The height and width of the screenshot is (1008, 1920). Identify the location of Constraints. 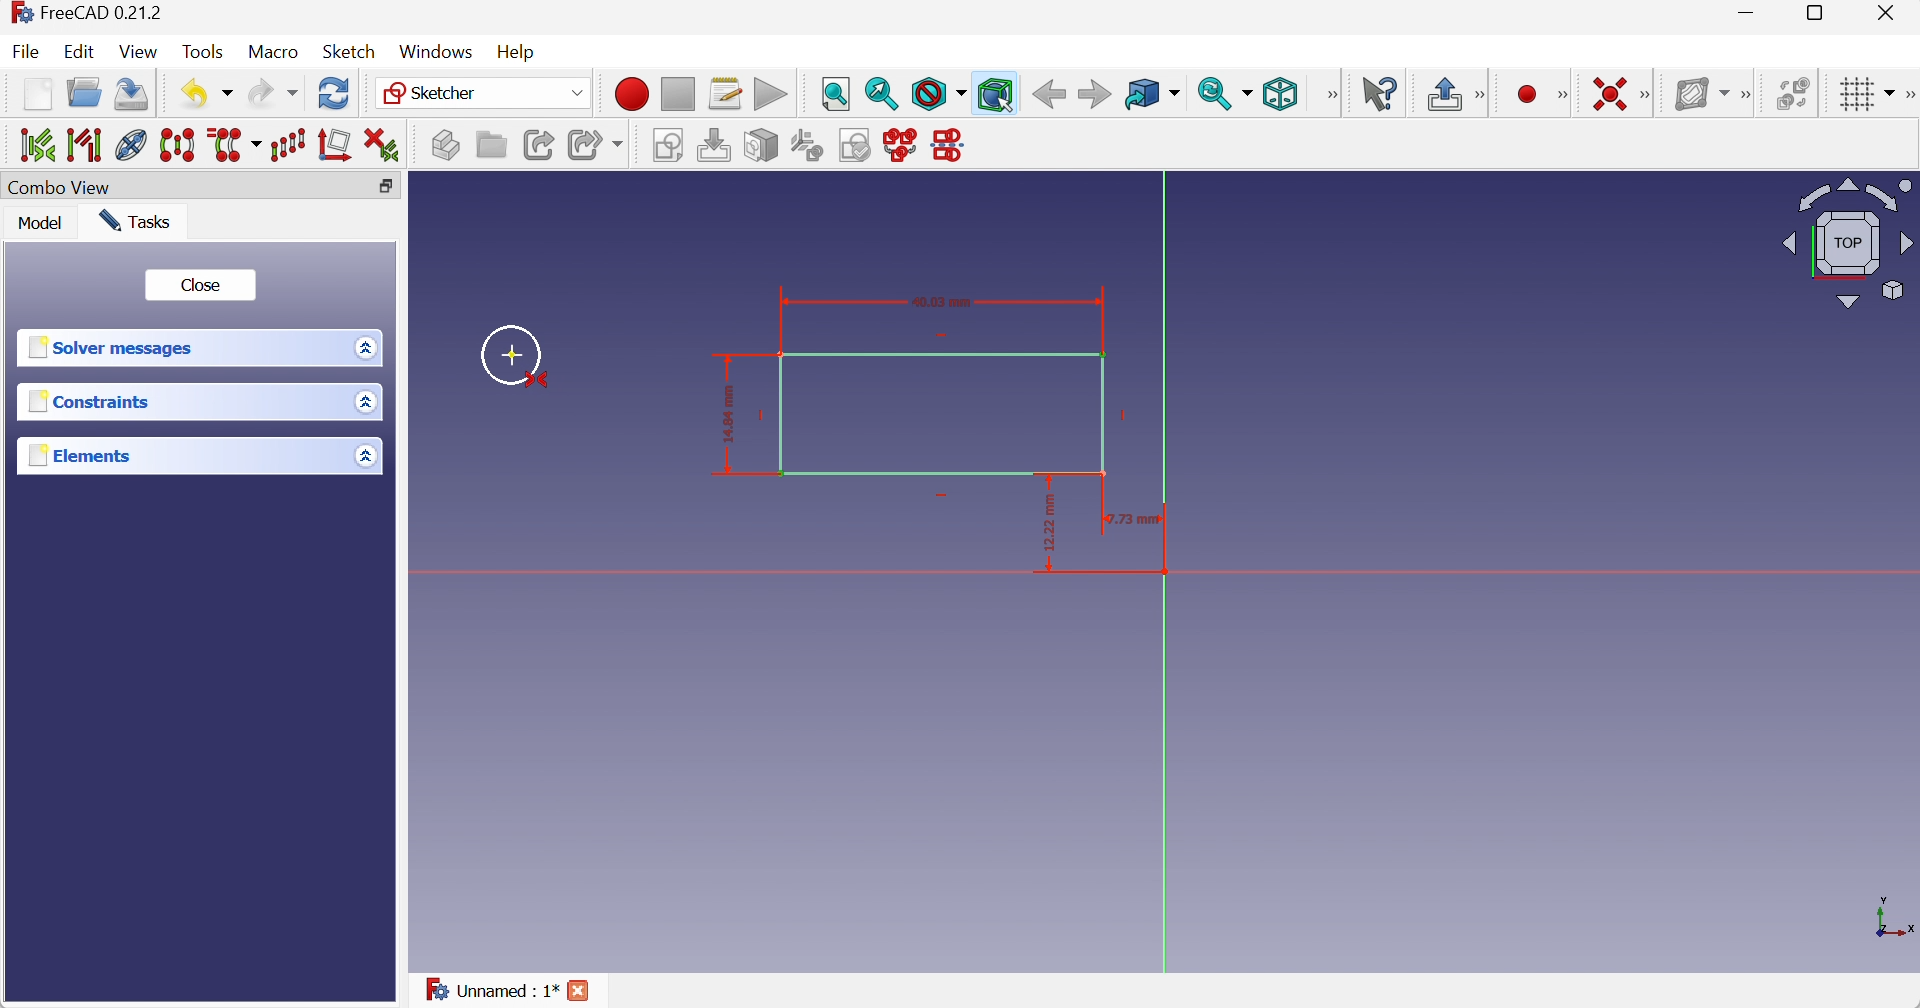
(93, 400).